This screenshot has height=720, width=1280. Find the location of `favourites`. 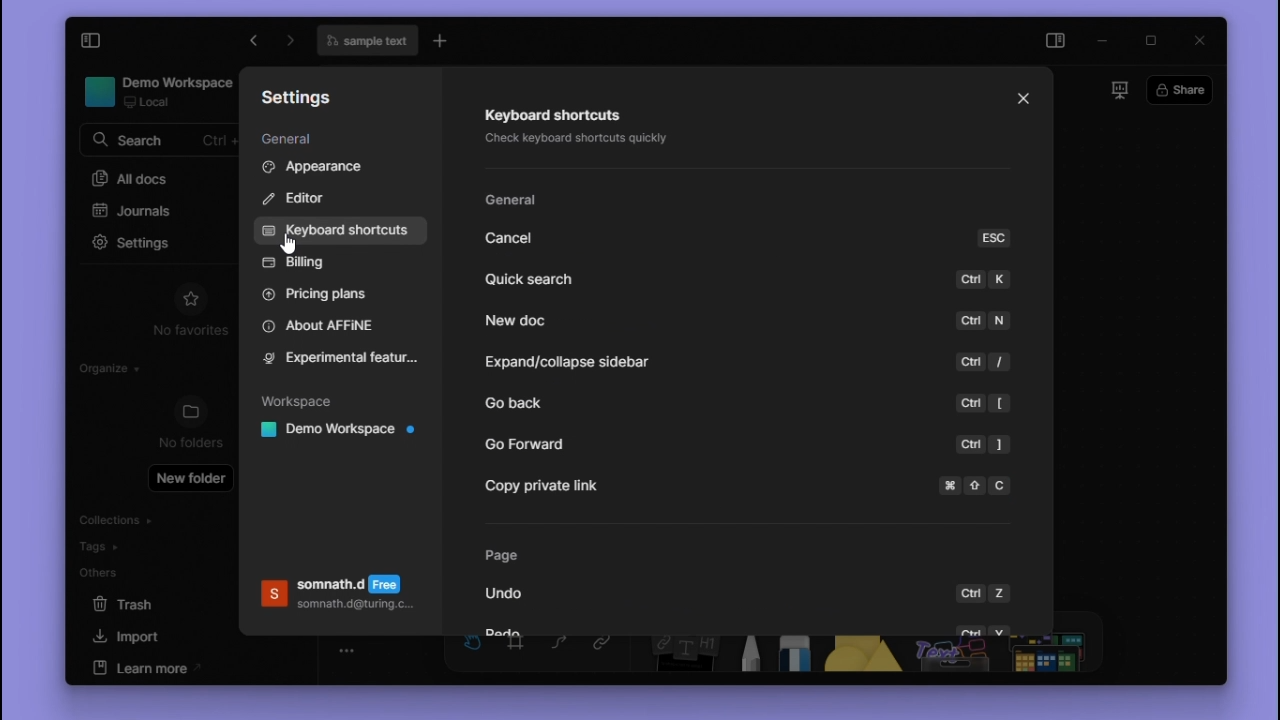

favourites is located at coordinates (190, 297).